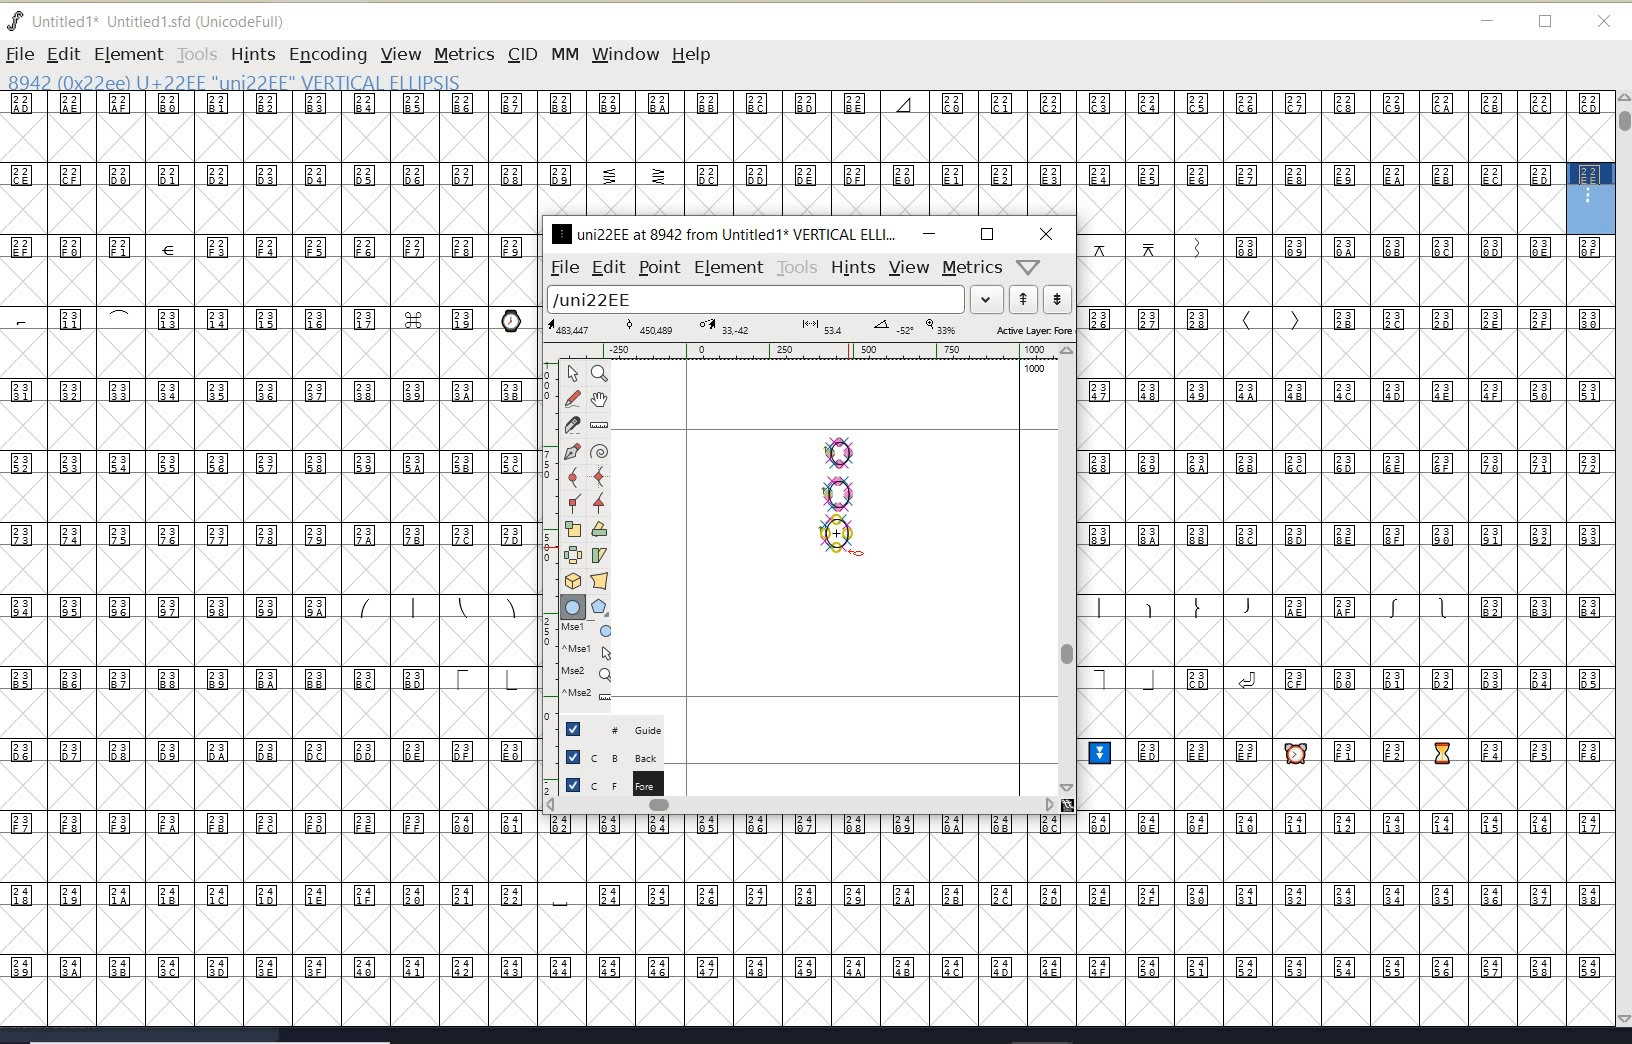  What do you see at coordinates (624, 54) in the screenshot?
I see `window` at bounding box center [624, 54].